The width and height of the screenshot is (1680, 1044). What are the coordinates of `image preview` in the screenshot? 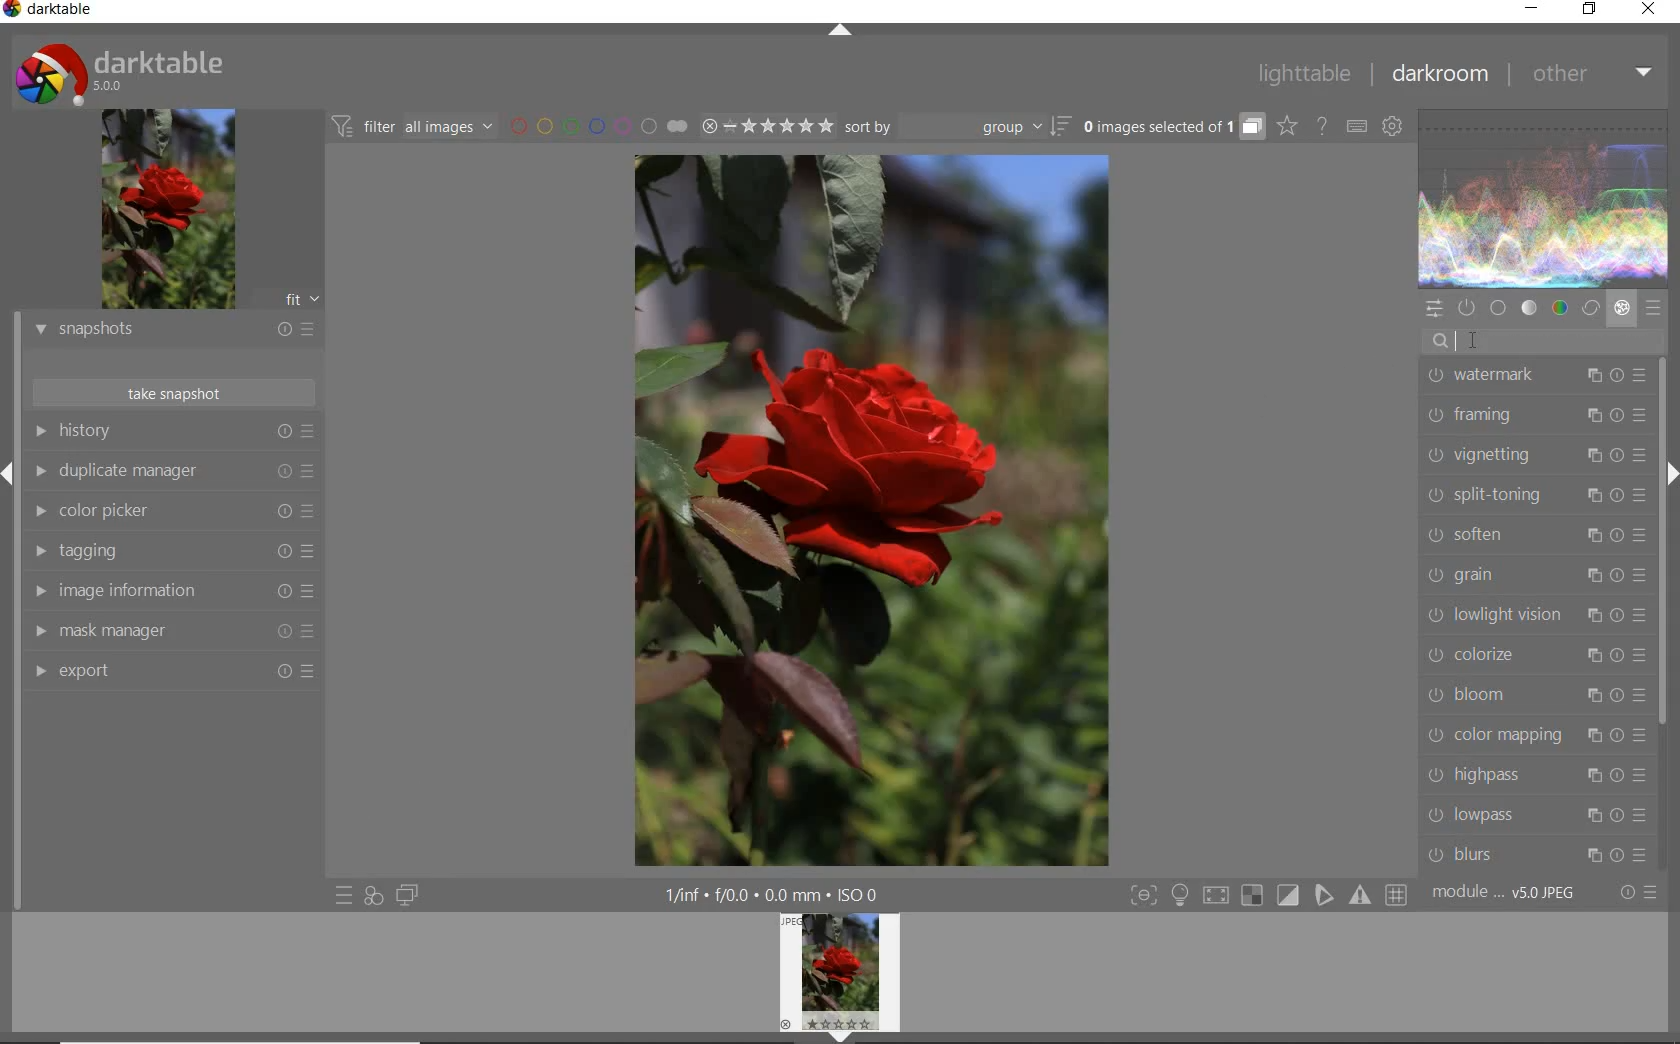 It's located at (167, 210).